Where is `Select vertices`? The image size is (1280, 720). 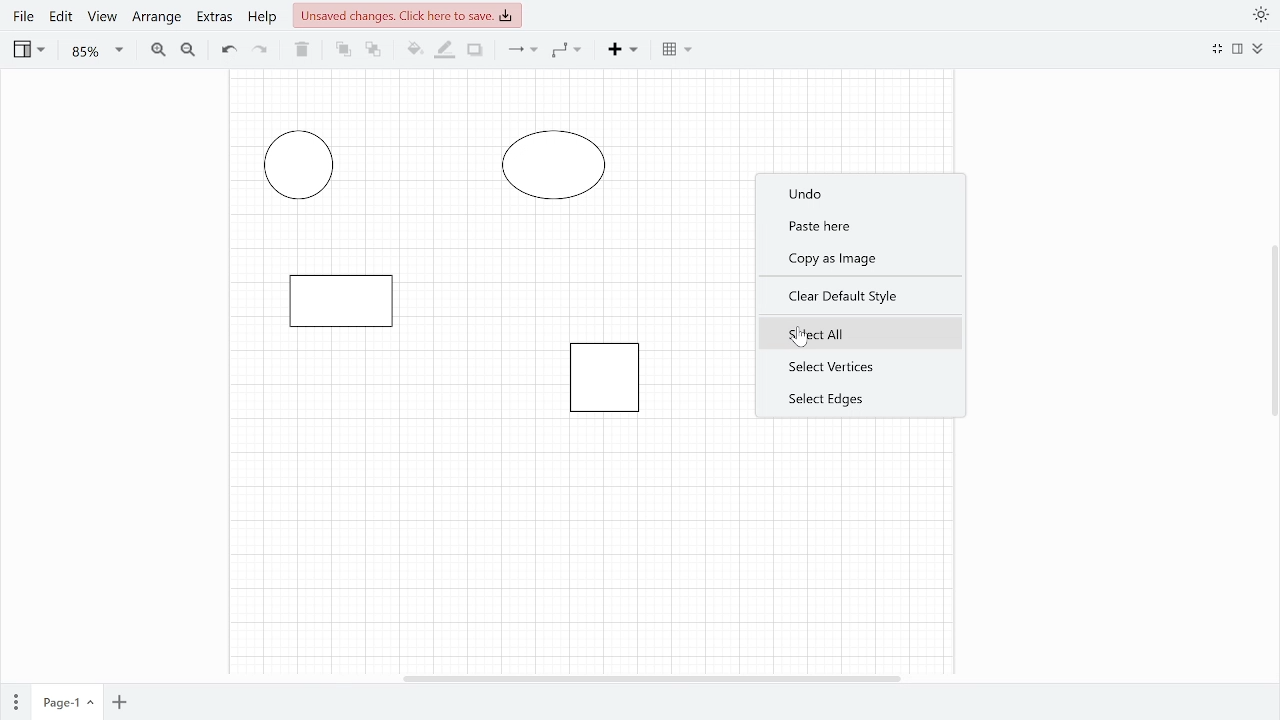
Select vertices is located at coordinates (860, 365).